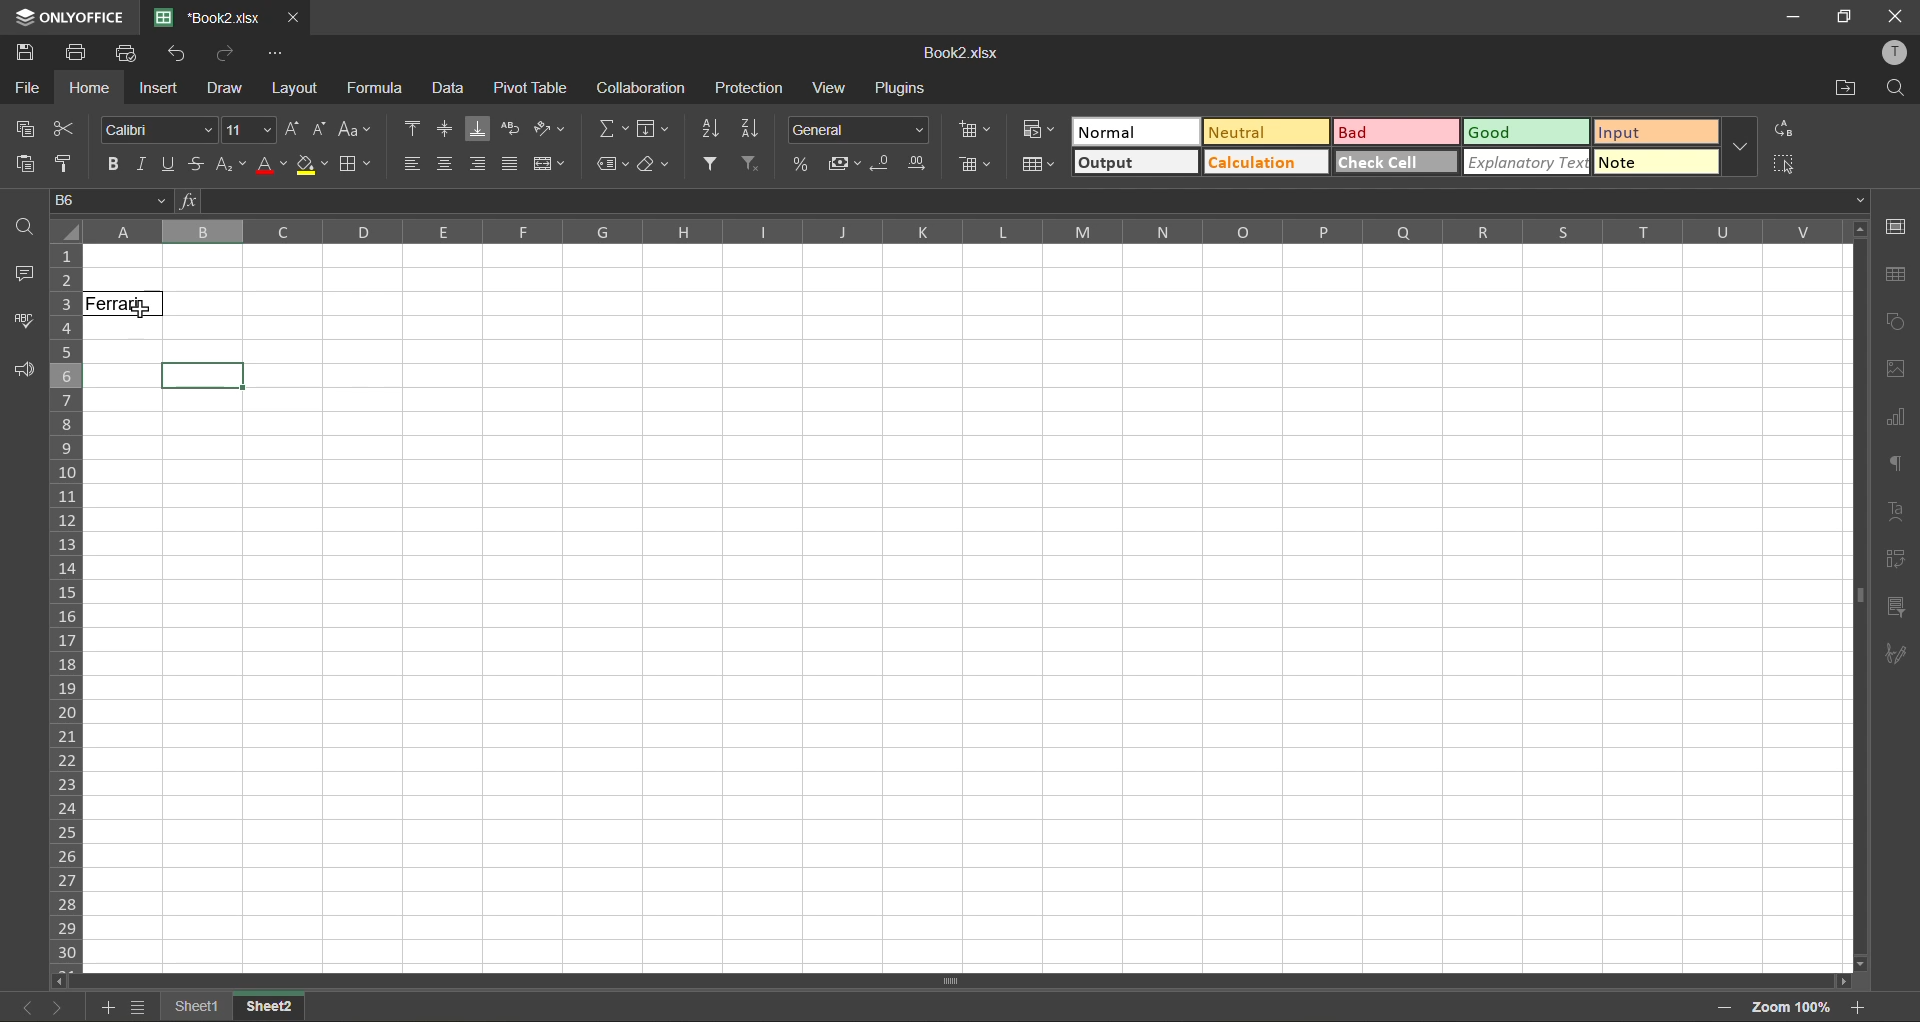  What do you see at coordinates (109, 199) in the screenshot?
I see `cell address` at bounding box center [109, 199].